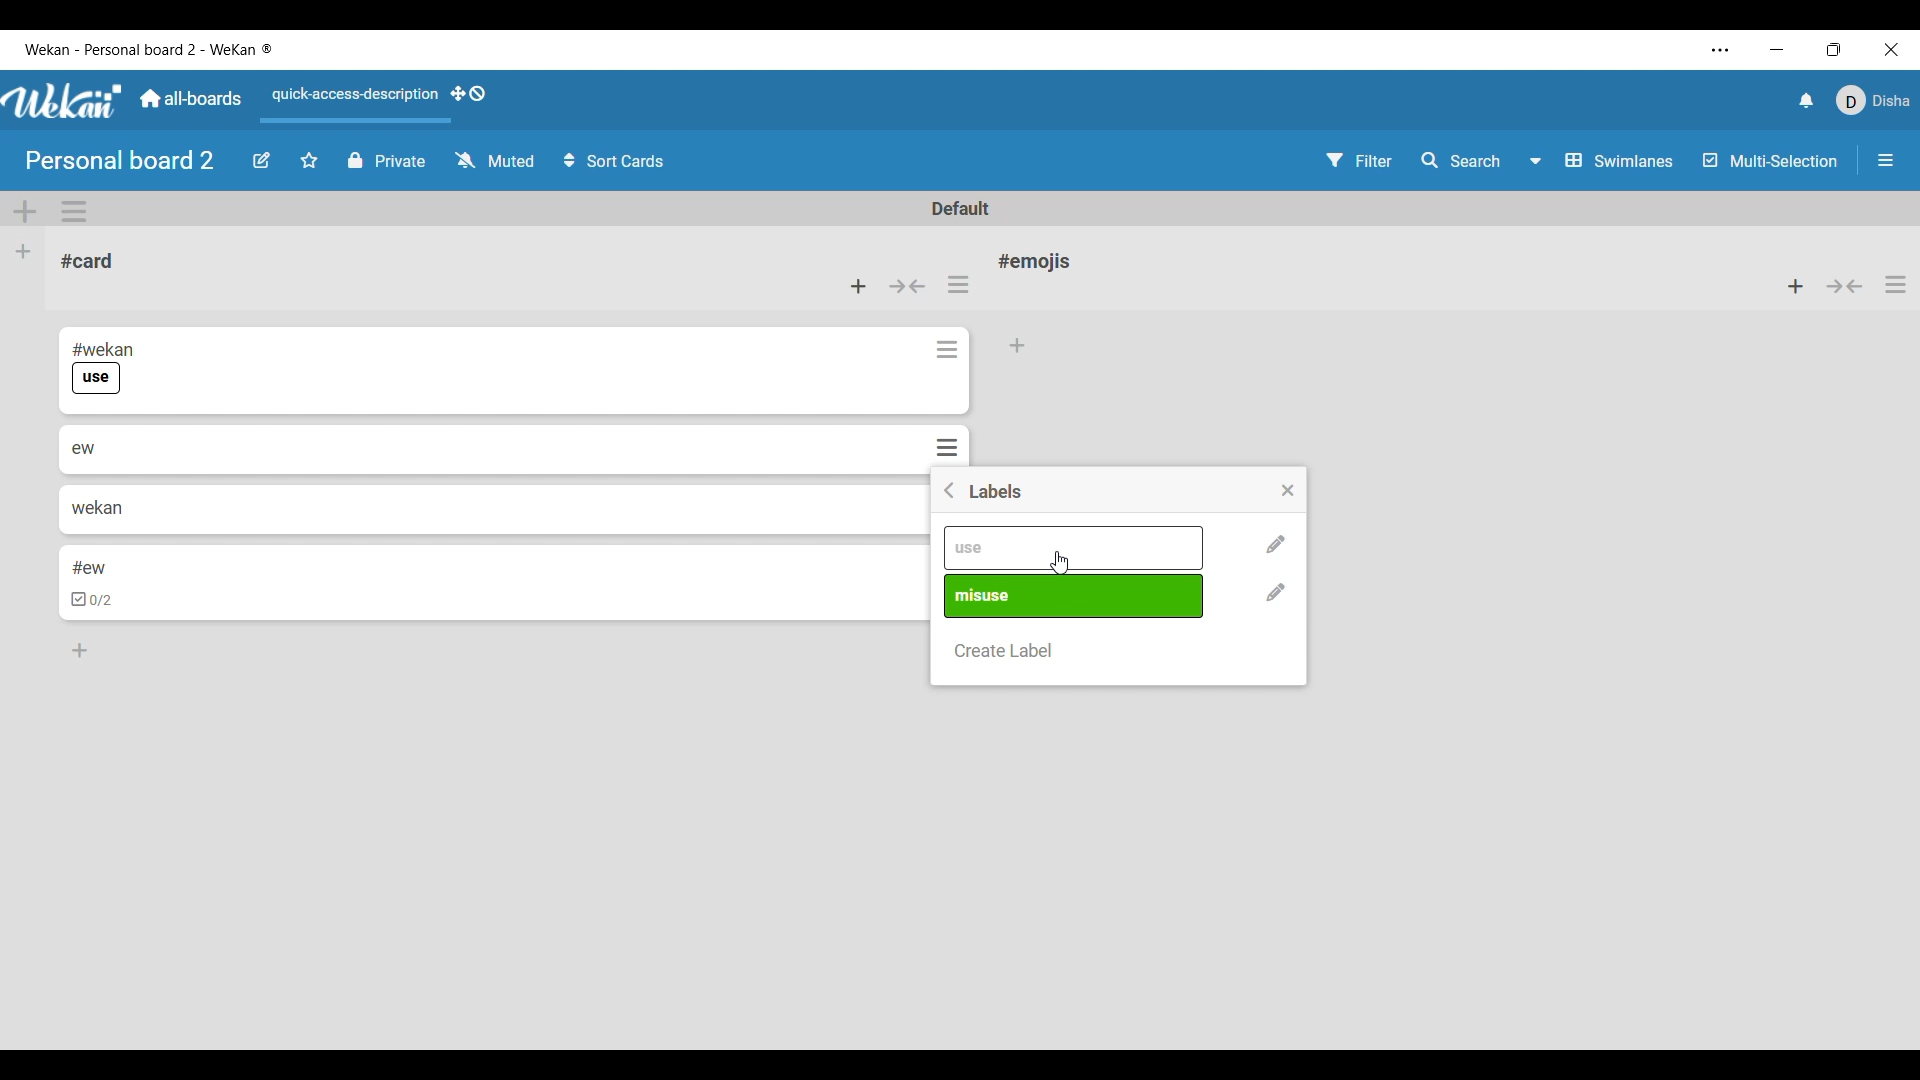  What do you see at coordinates (1059, 563) in the screenshot?
I see `Cursor clicking on use label` at bounding box center [1059, 563].